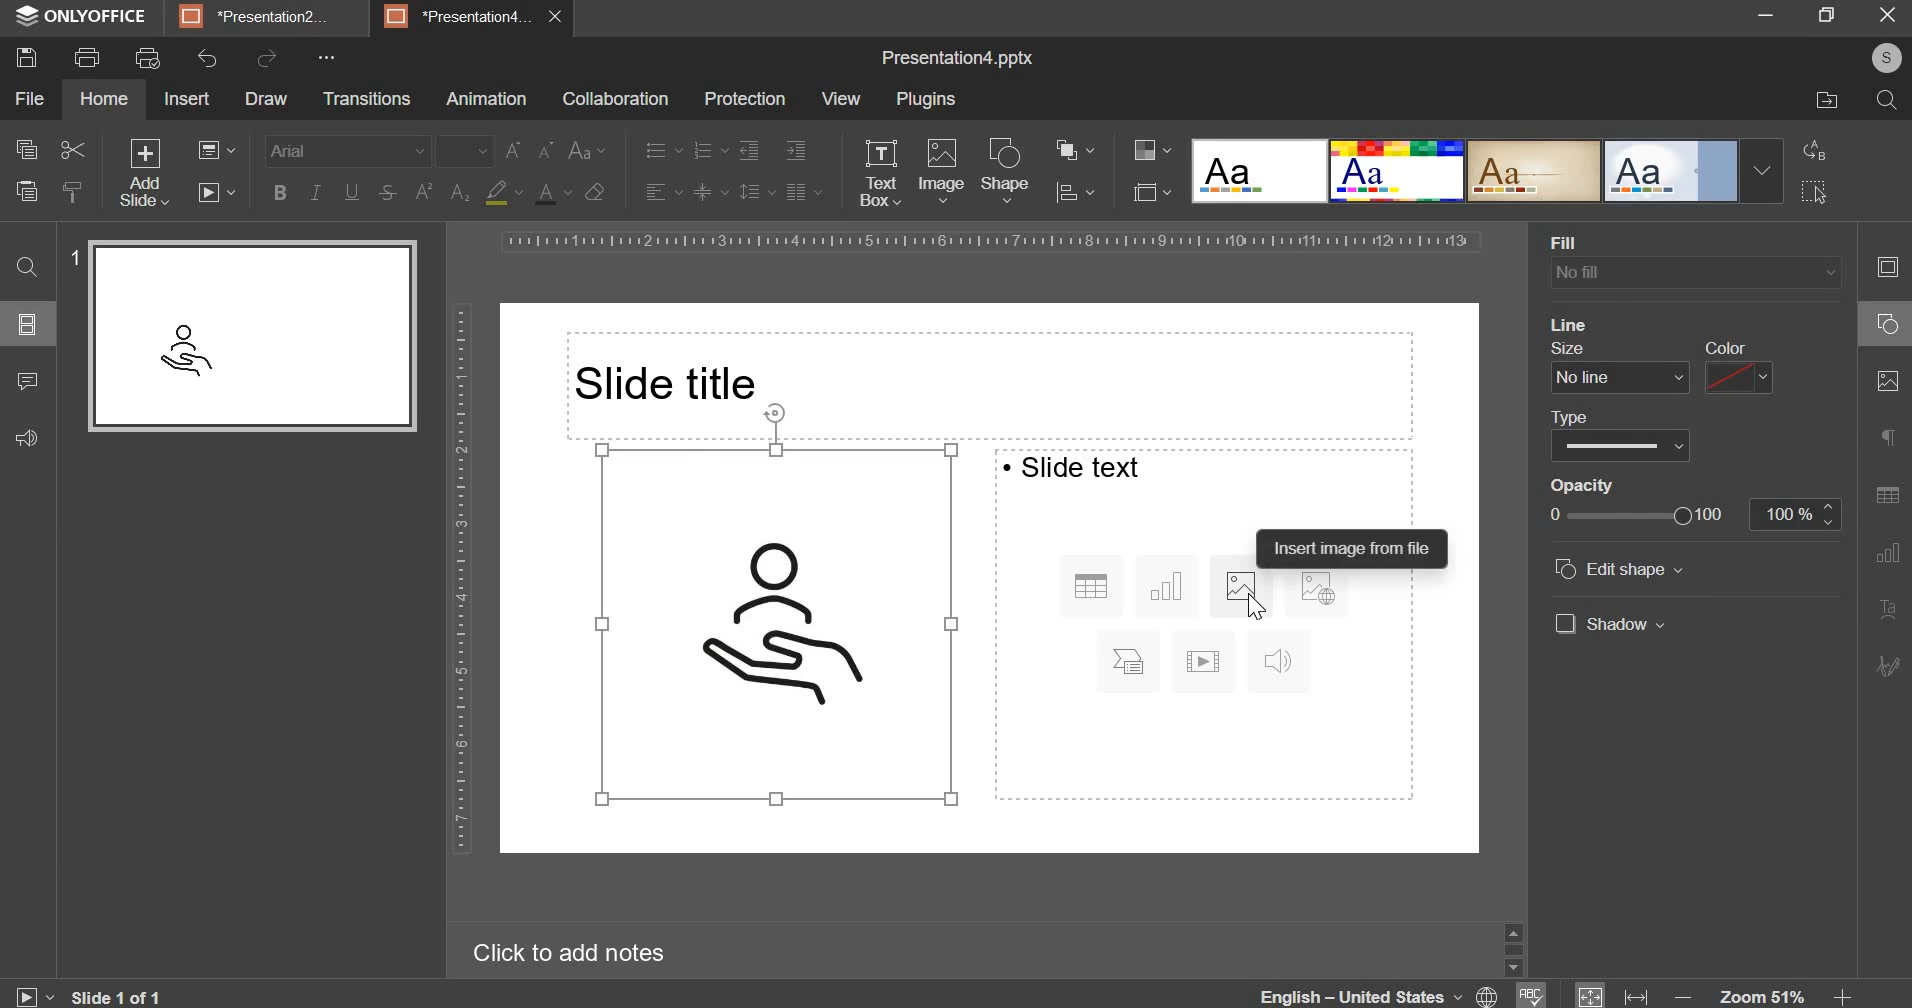 The width and height of the screenshot is (1912, 1008). Describe the element at coordinates (144, 174) in the screenshot. I see `add slide` at that location.